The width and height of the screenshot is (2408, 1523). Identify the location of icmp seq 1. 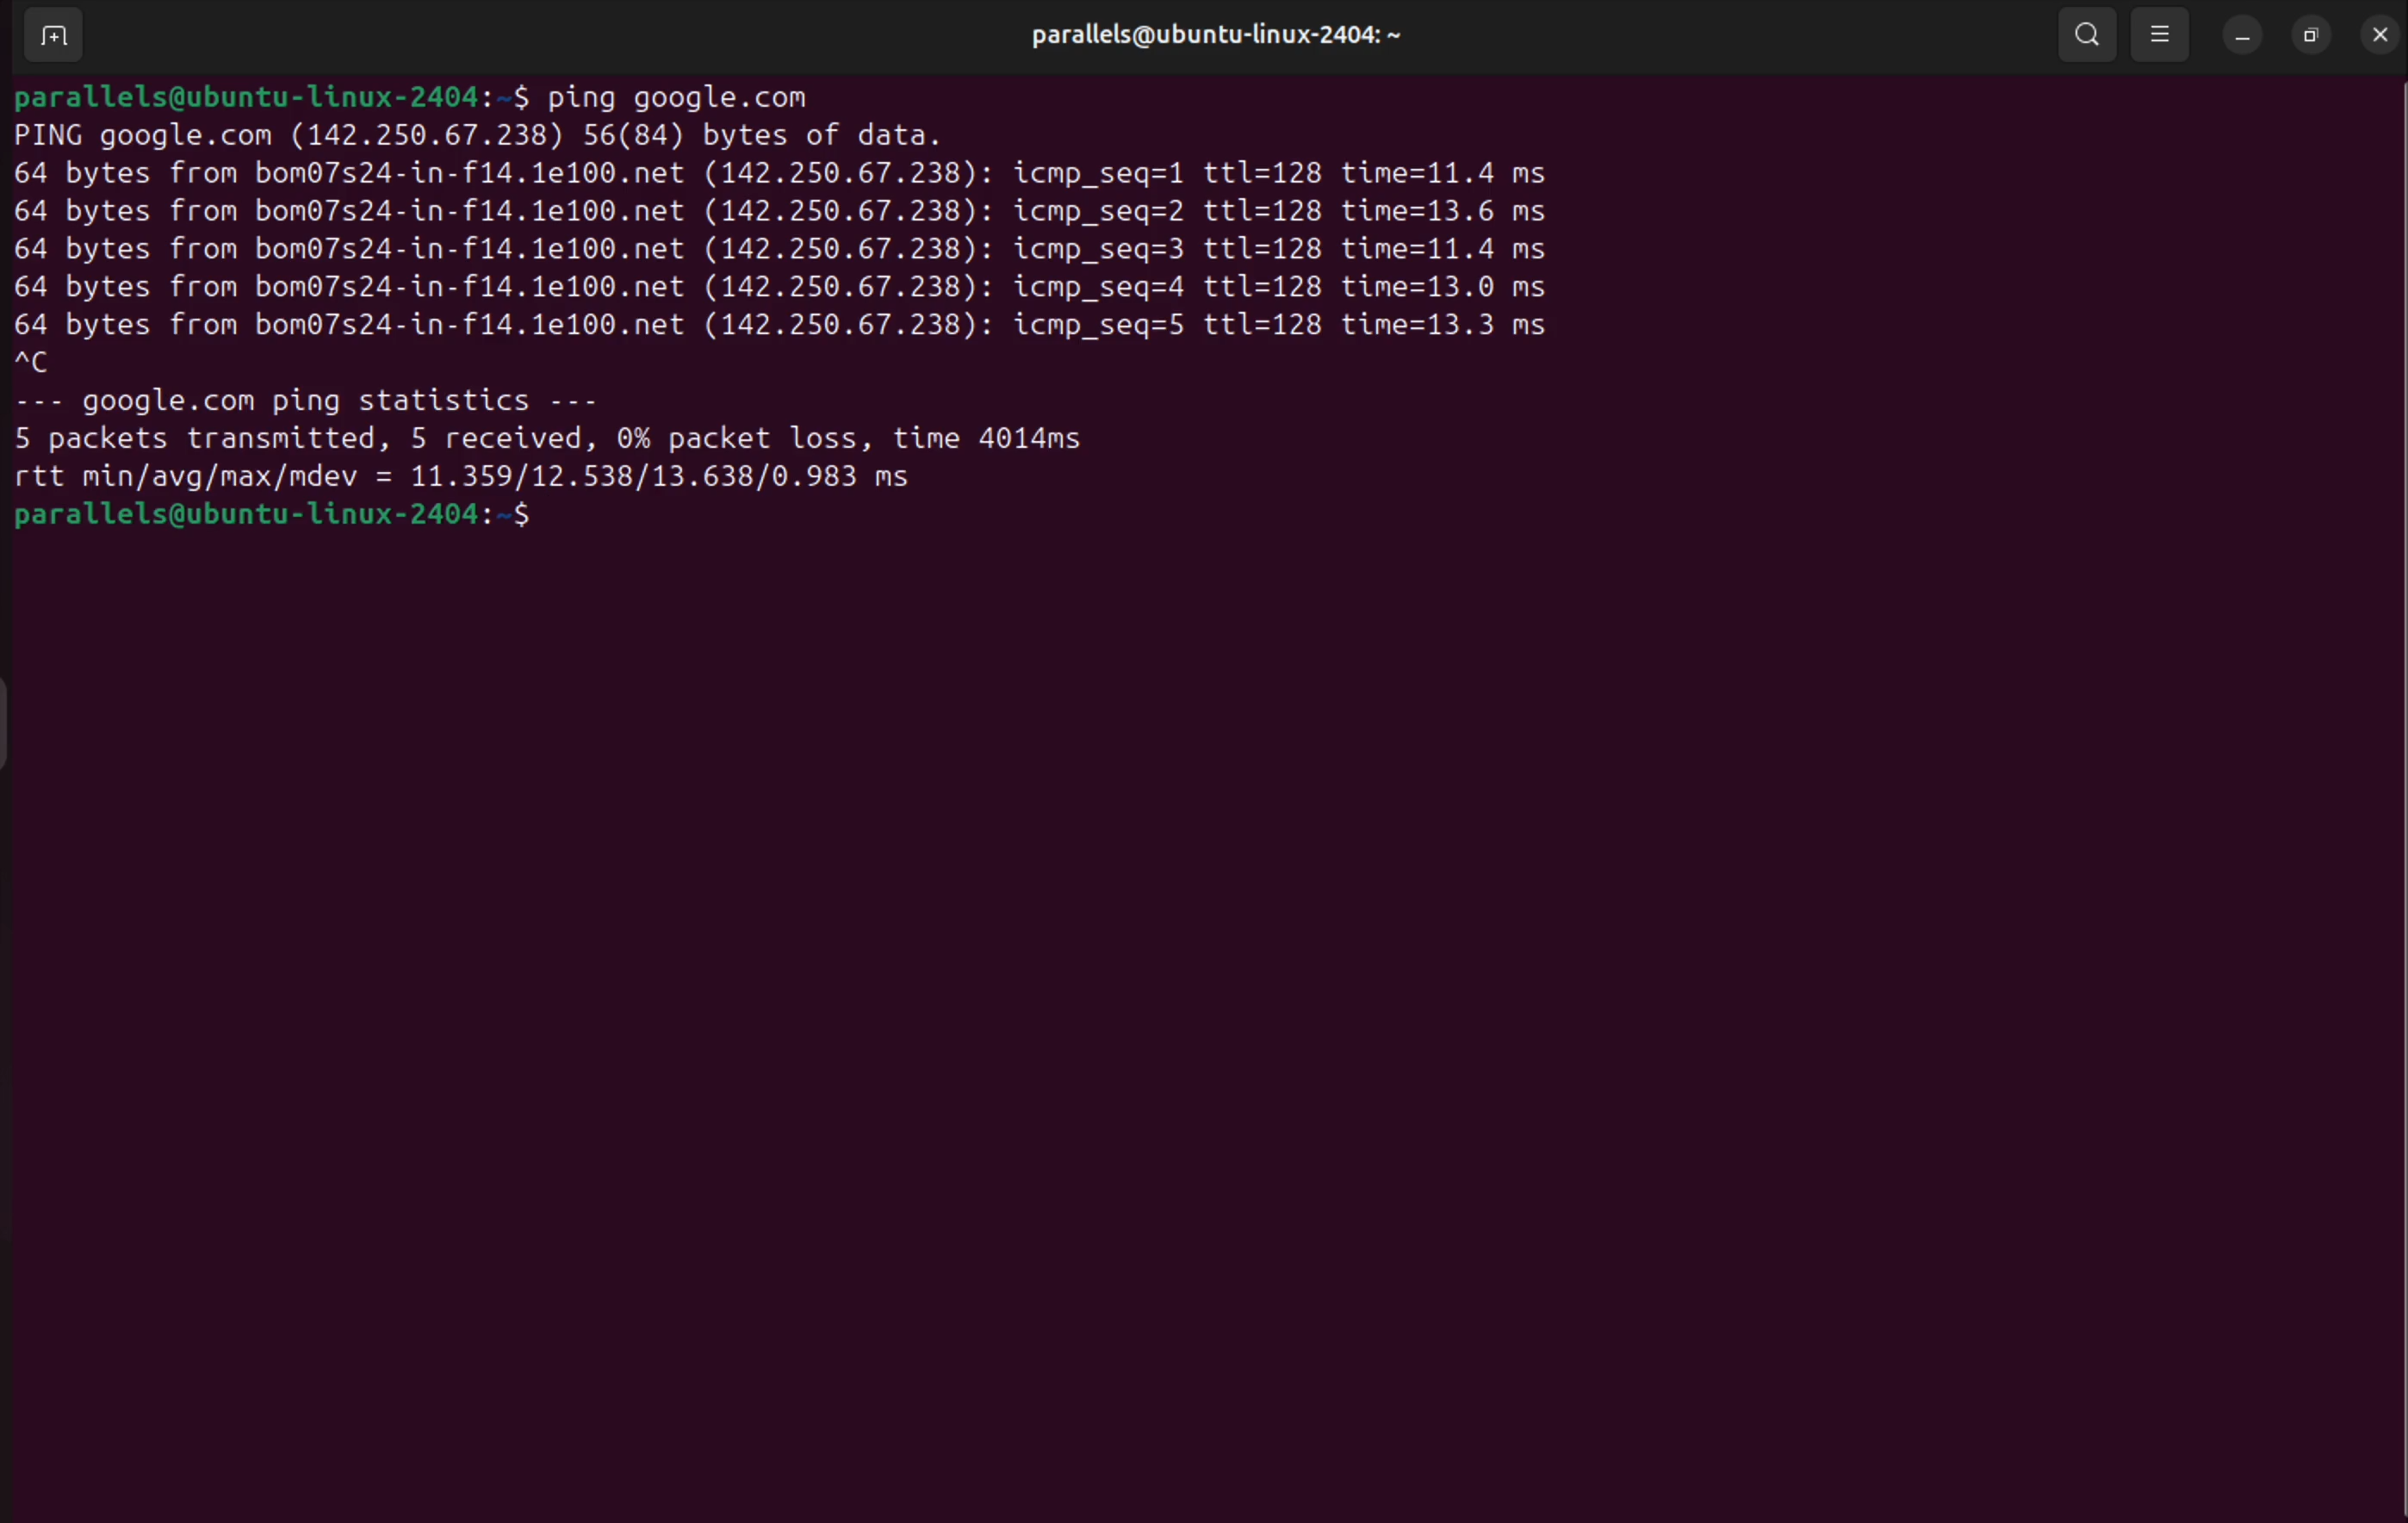
(1099, 173).